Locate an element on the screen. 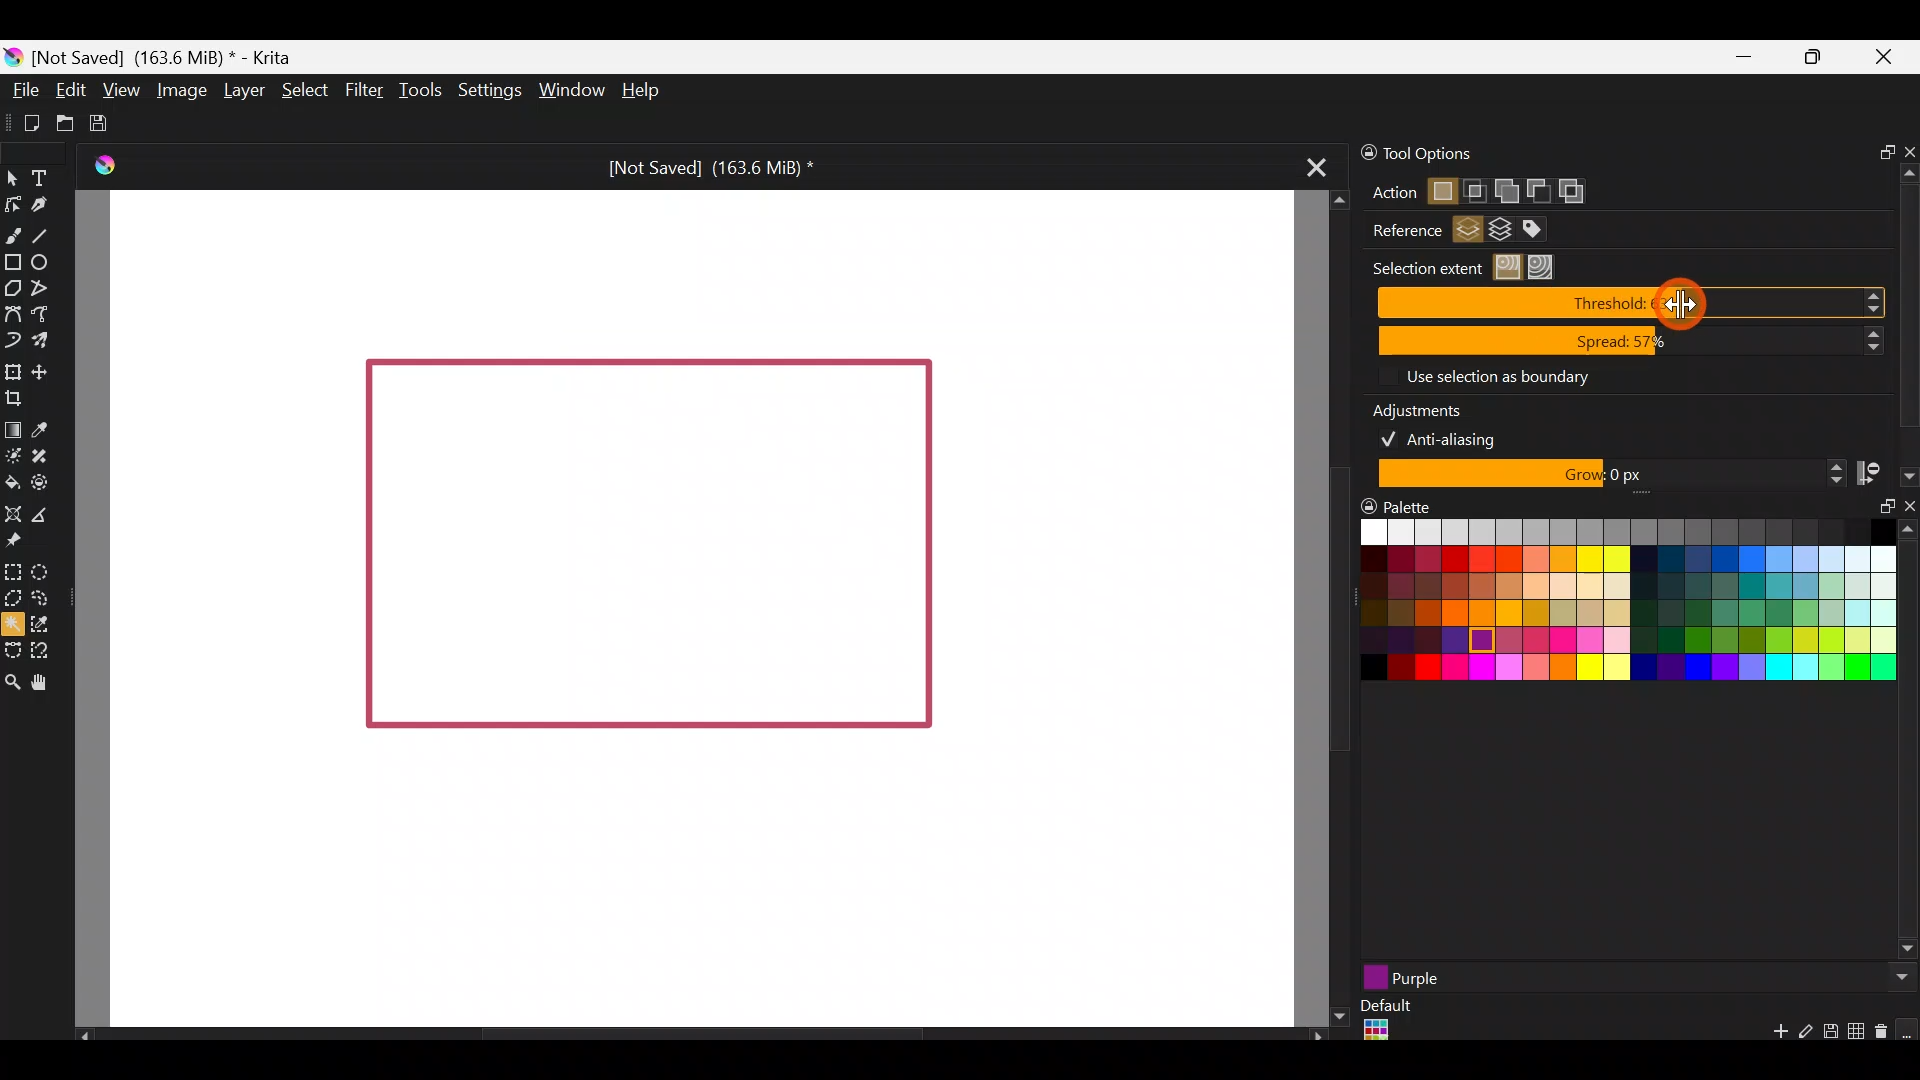 This screenshot has width=1920, height=1080. Lock the current palette is located at coordinates (1908, 1030).